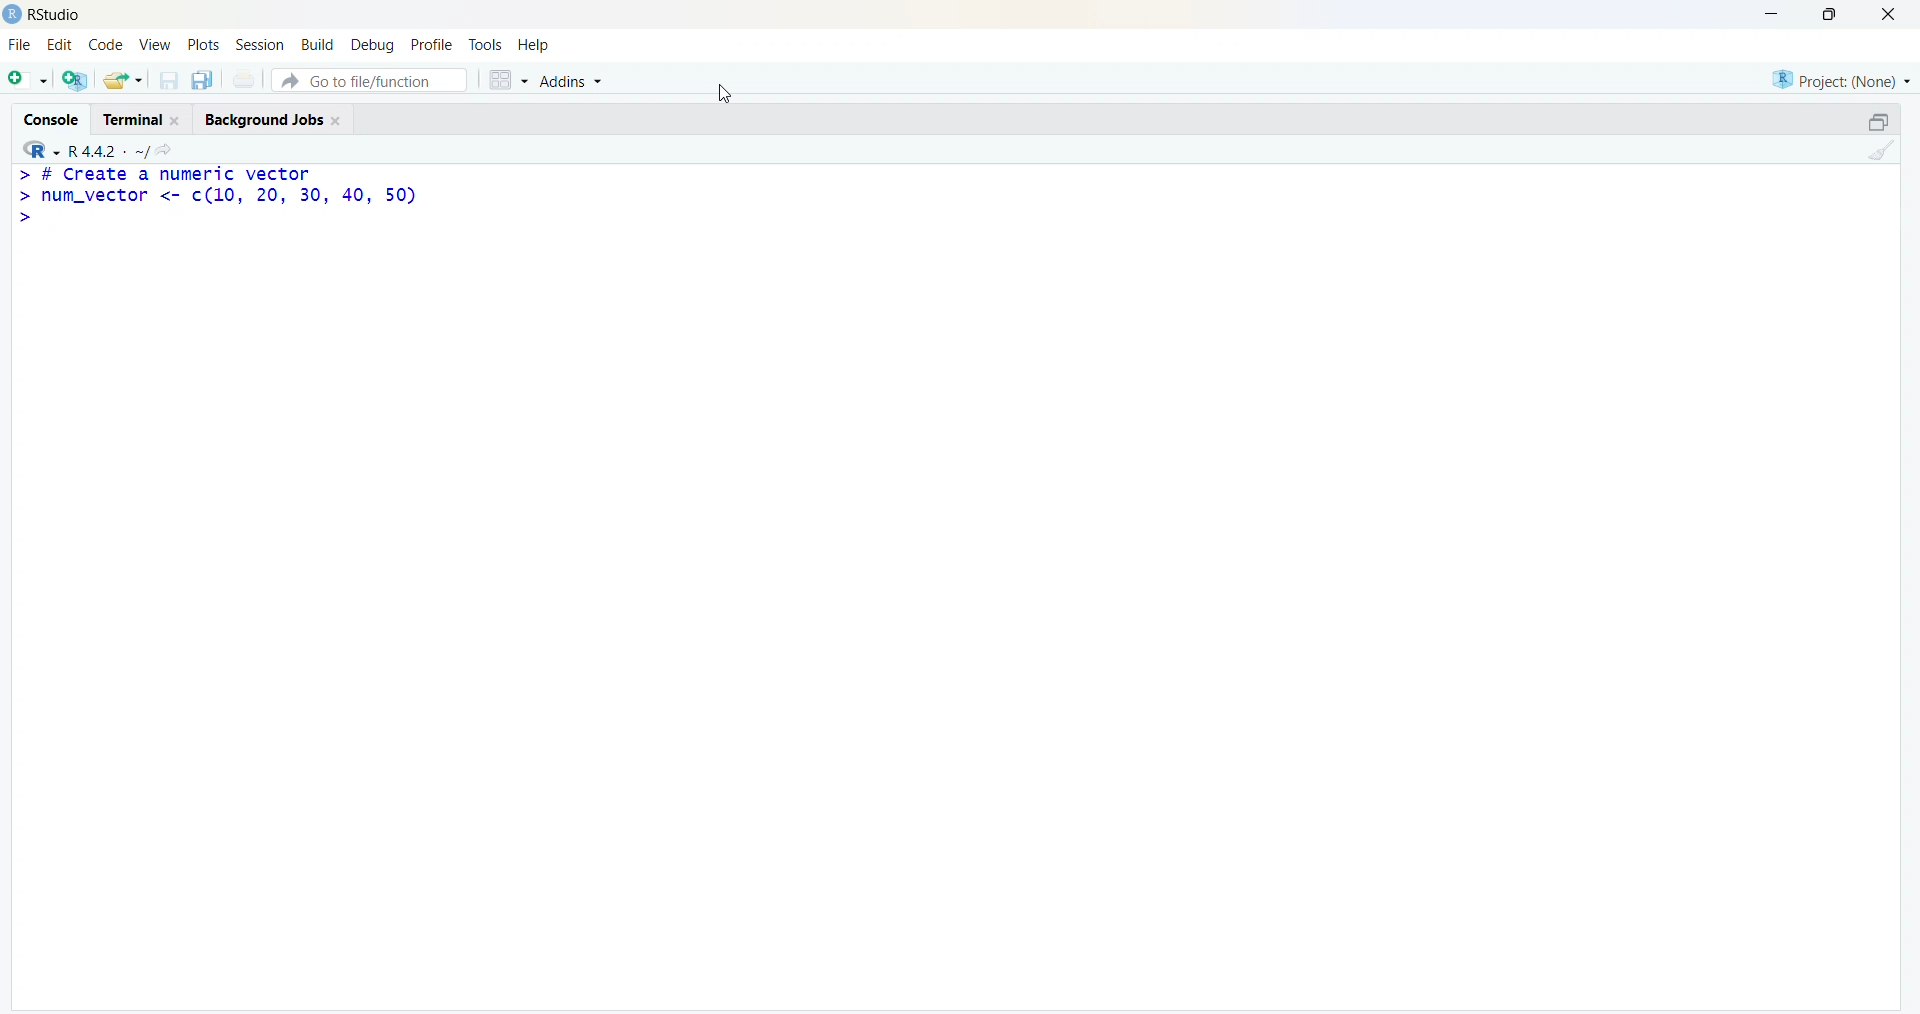  What do you see at coordinates (318, 44) in the screenshot?
I see `build` at bounding box center [318, 44].